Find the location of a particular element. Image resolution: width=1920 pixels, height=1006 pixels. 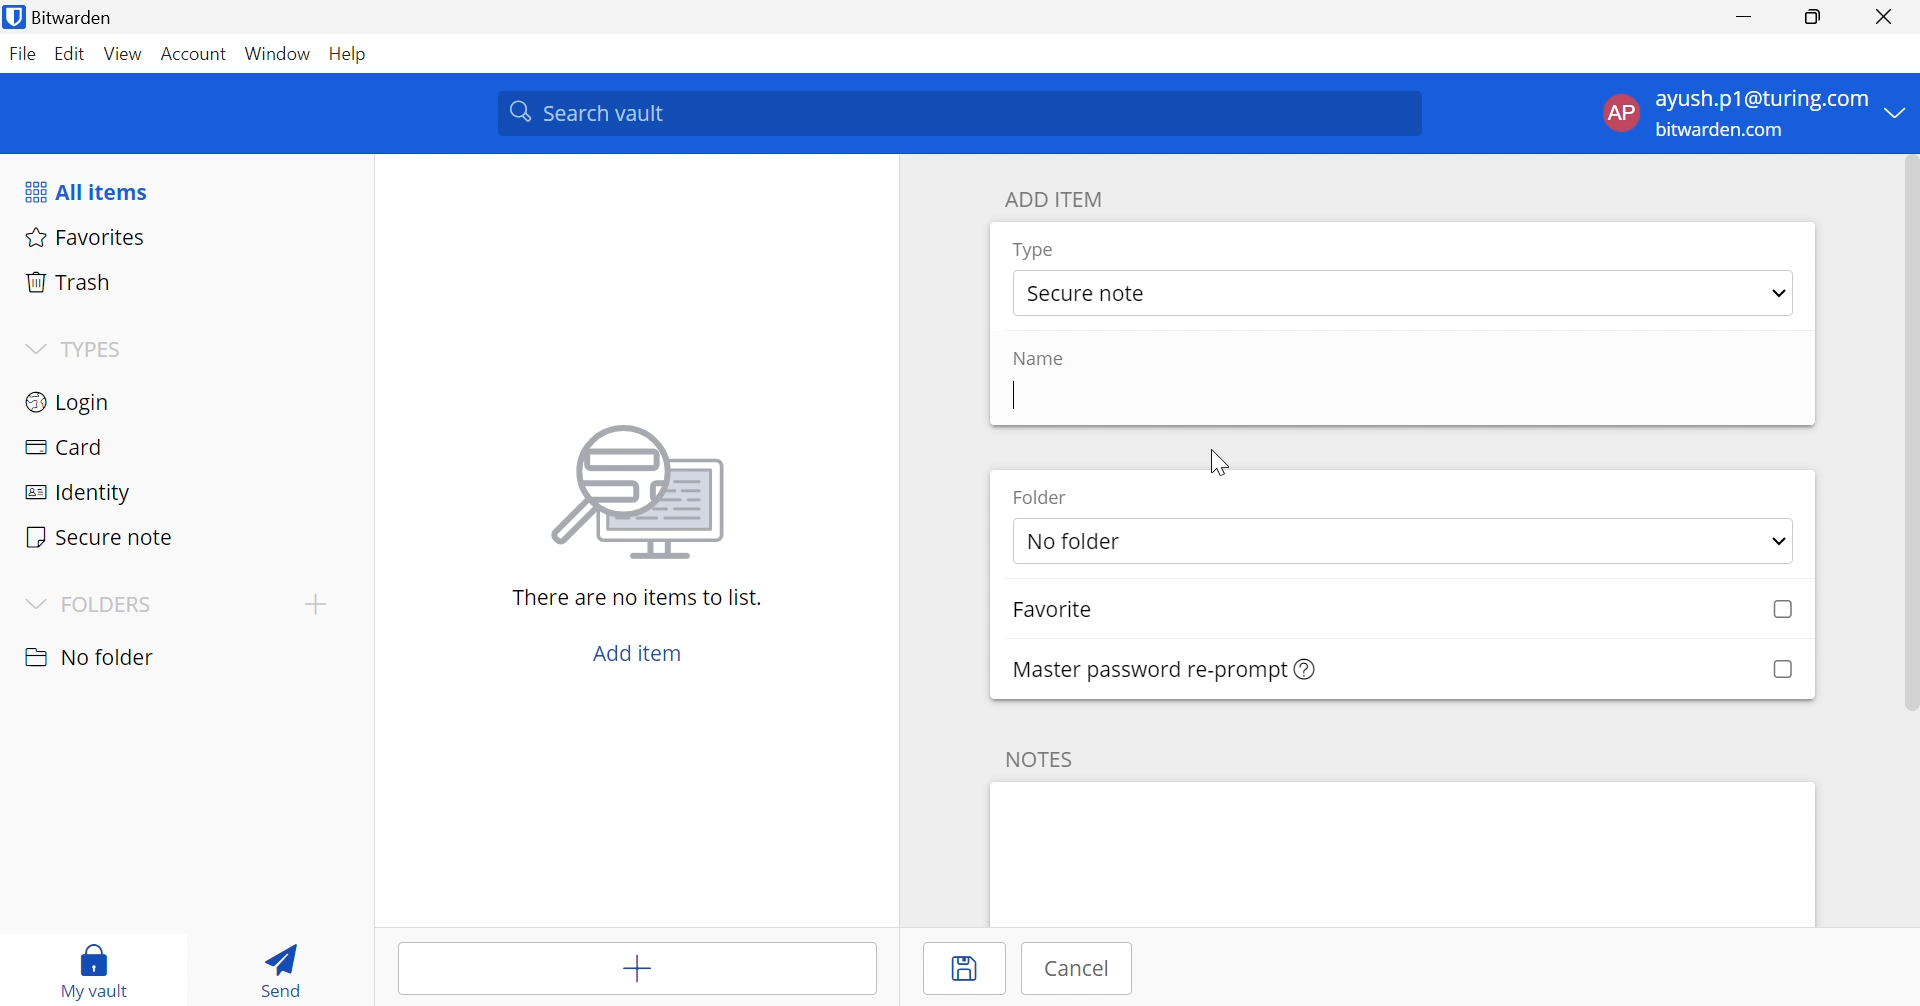

Favorites is located at coordinates (185, 239).